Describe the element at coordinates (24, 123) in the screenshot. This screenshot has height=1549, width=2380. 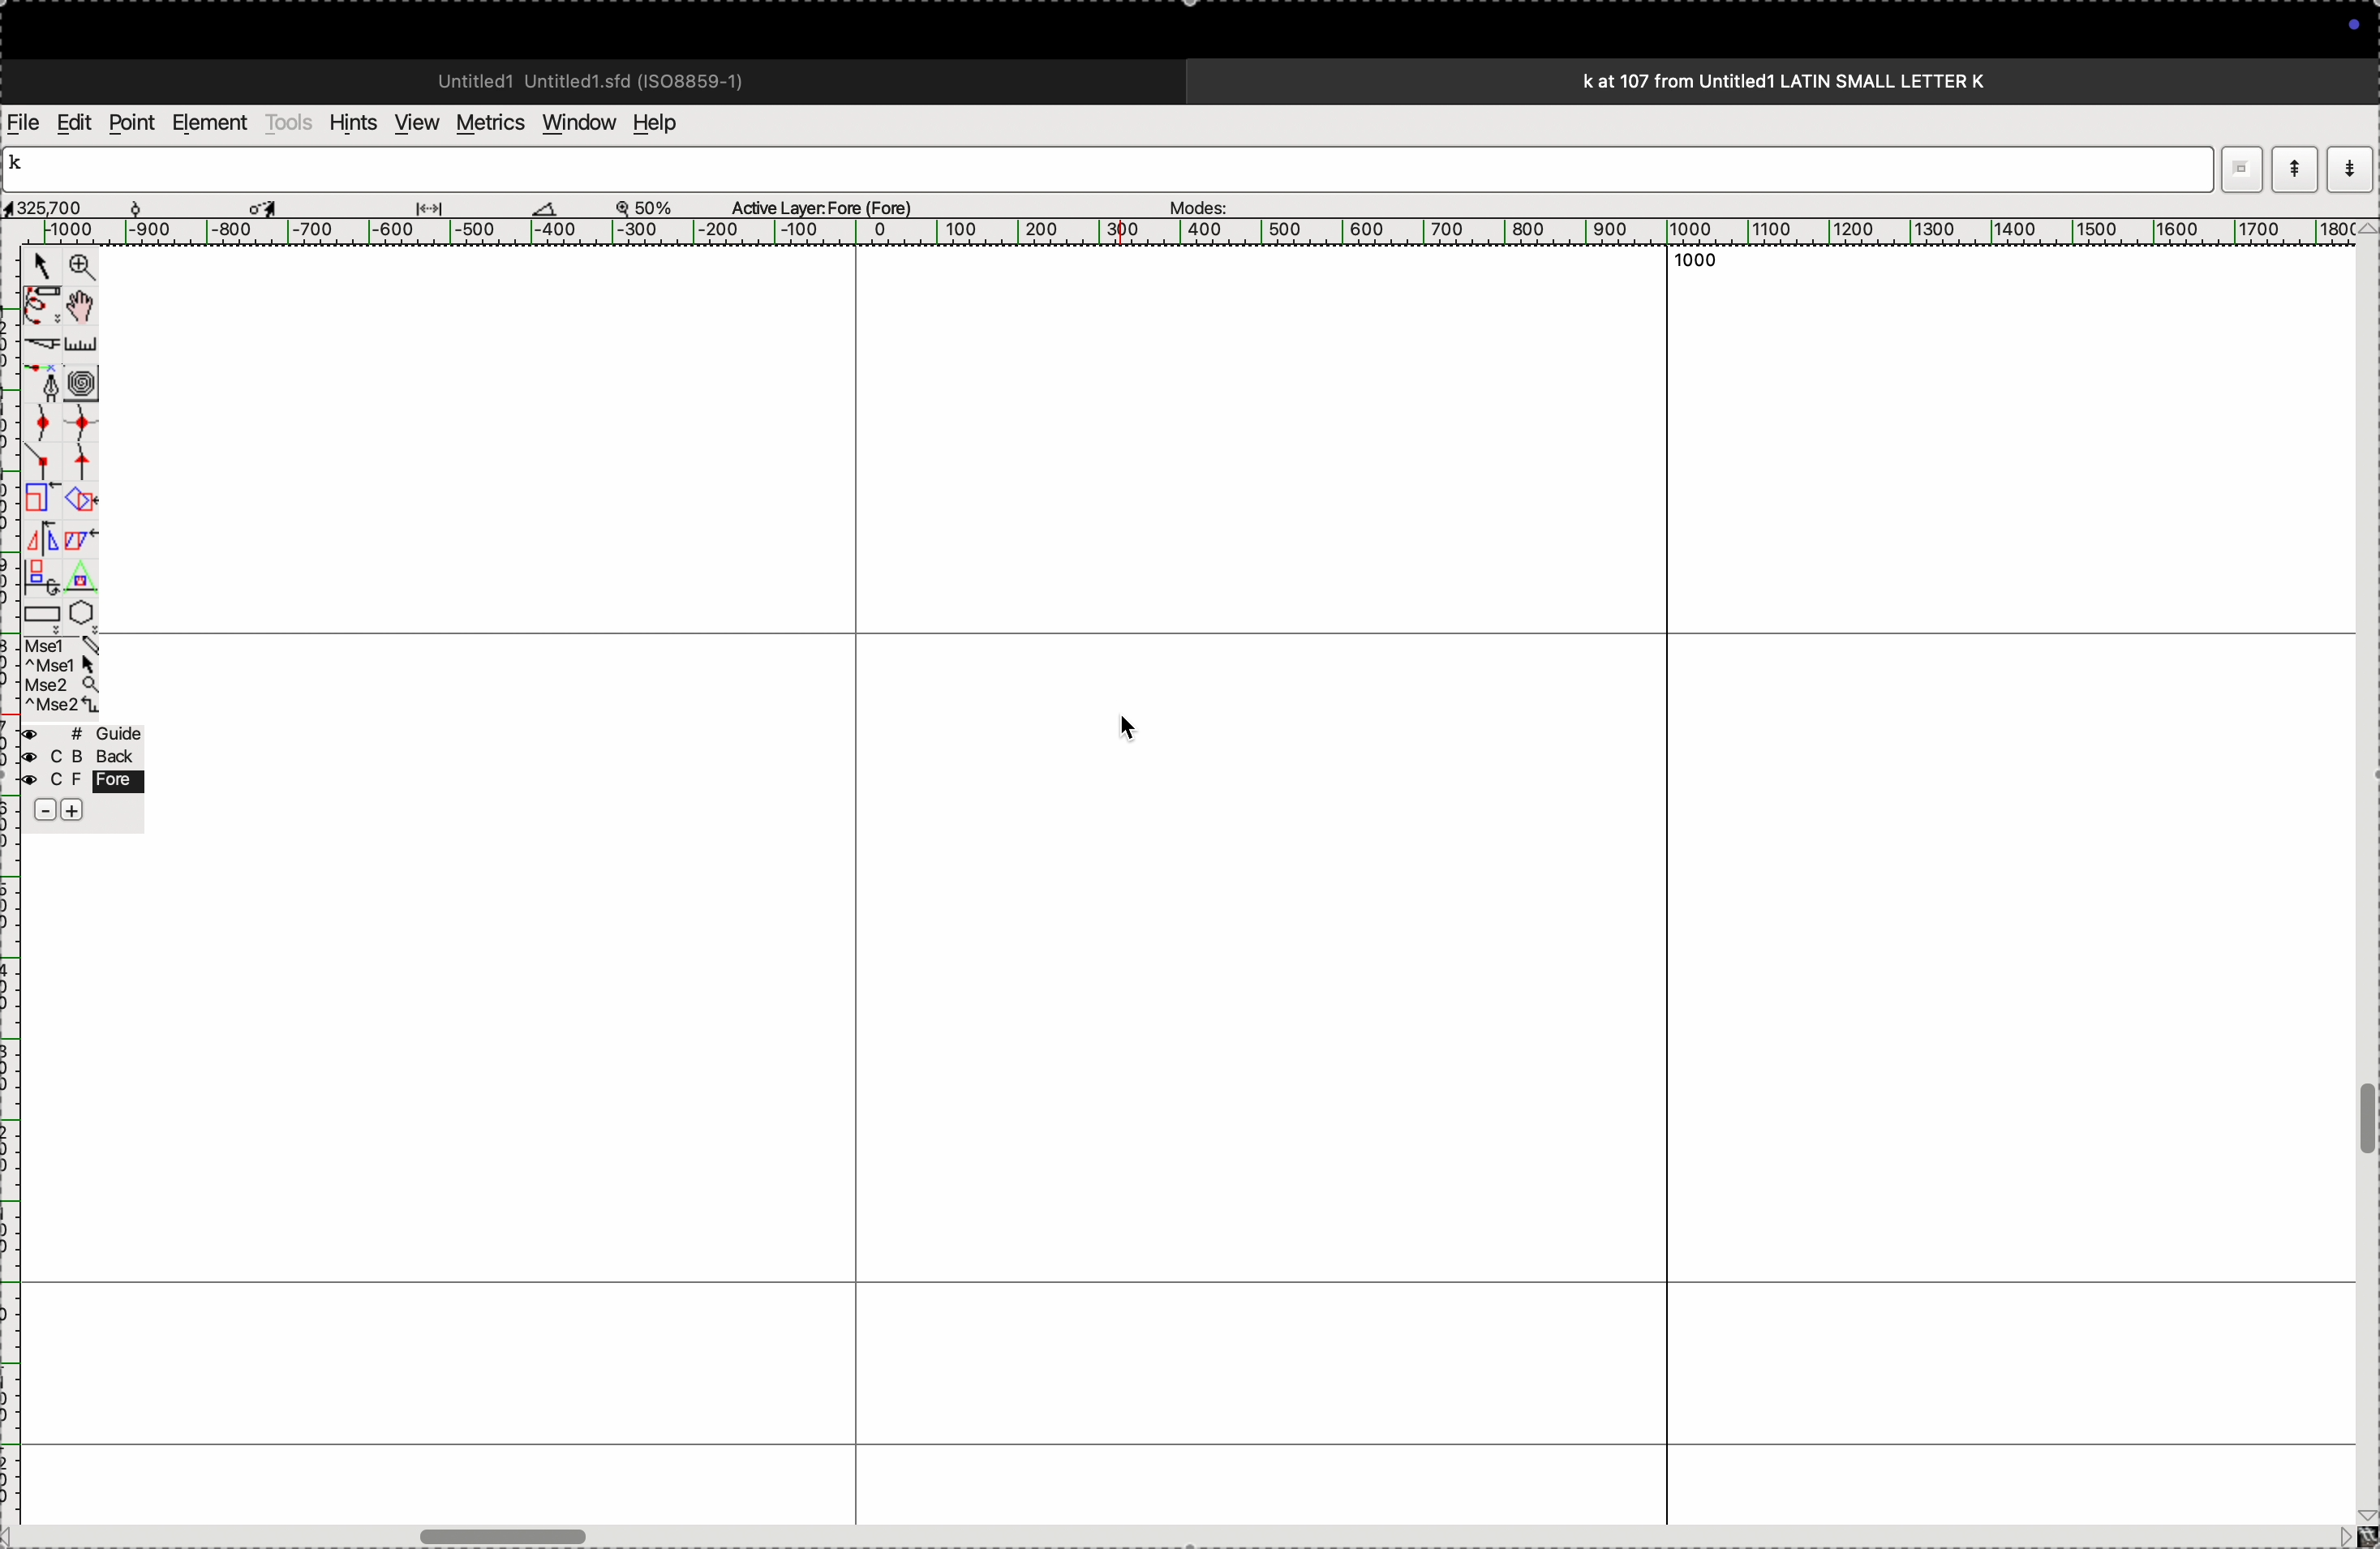
I see `file` at that location.